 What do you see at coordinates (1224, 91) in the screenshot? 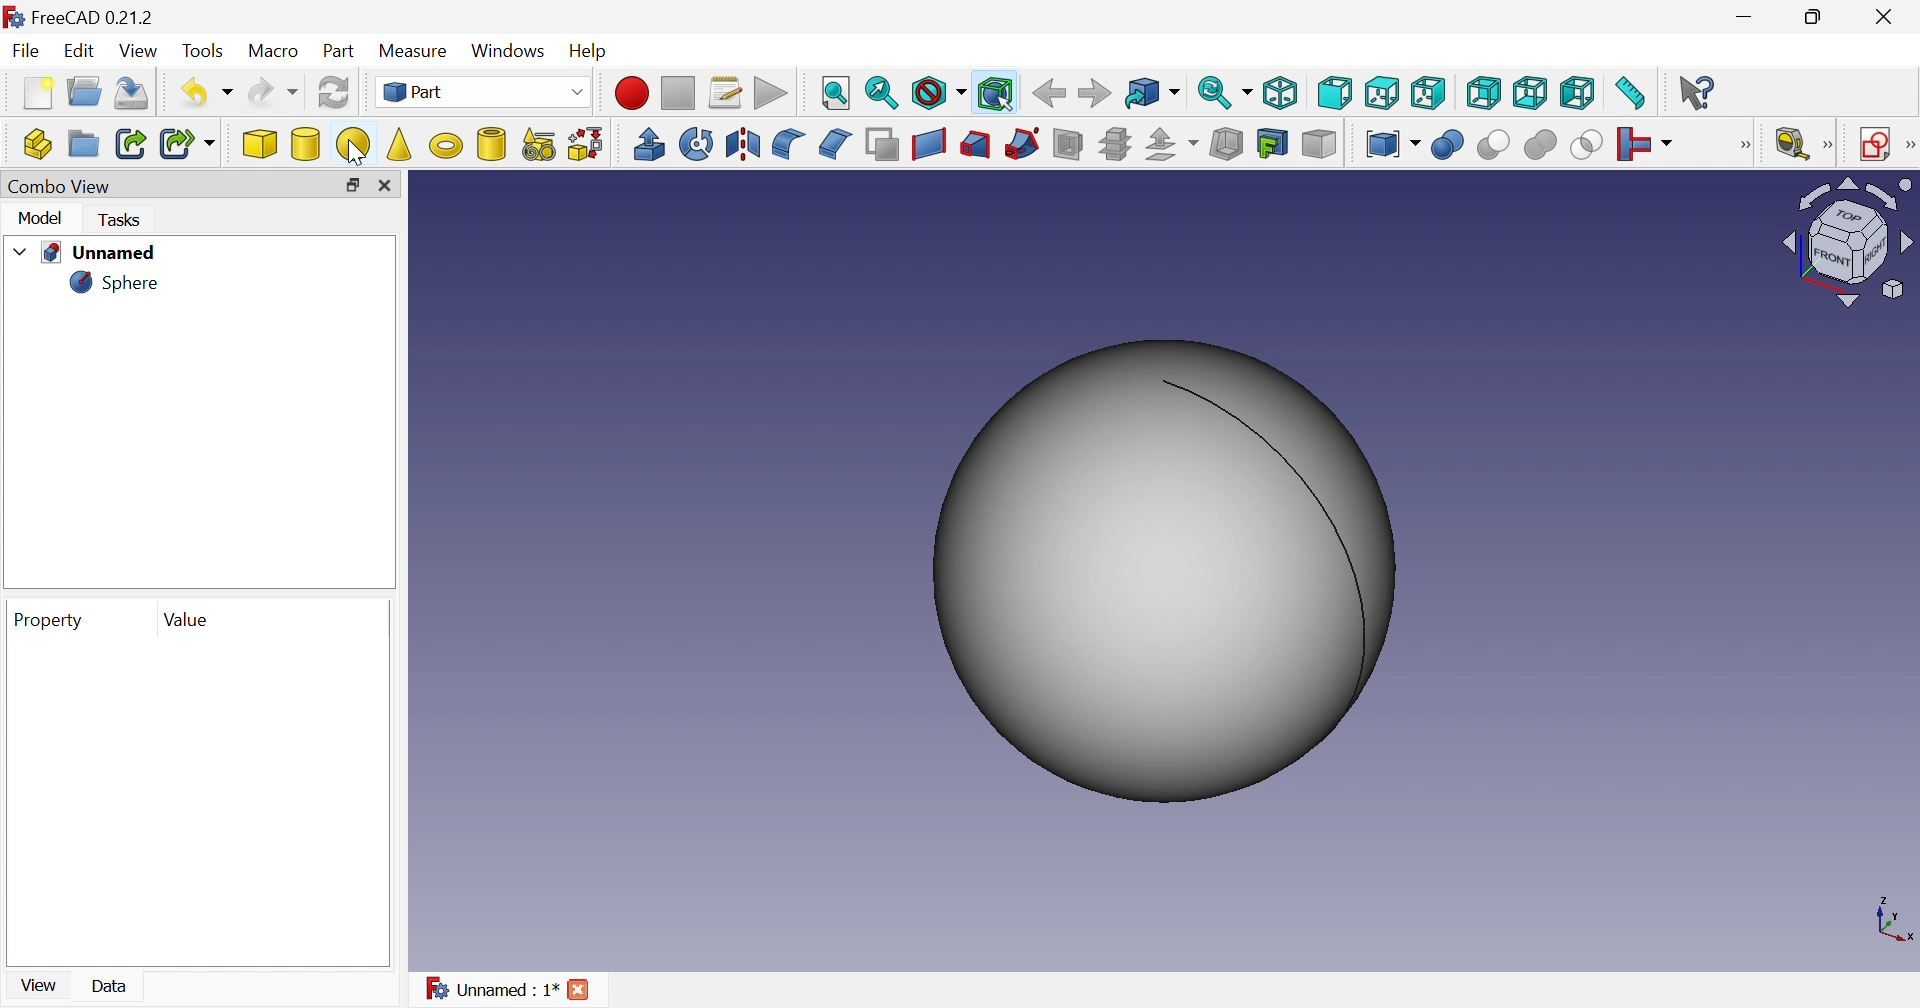
I see `Sync view` at bounding box center [1224, 91].